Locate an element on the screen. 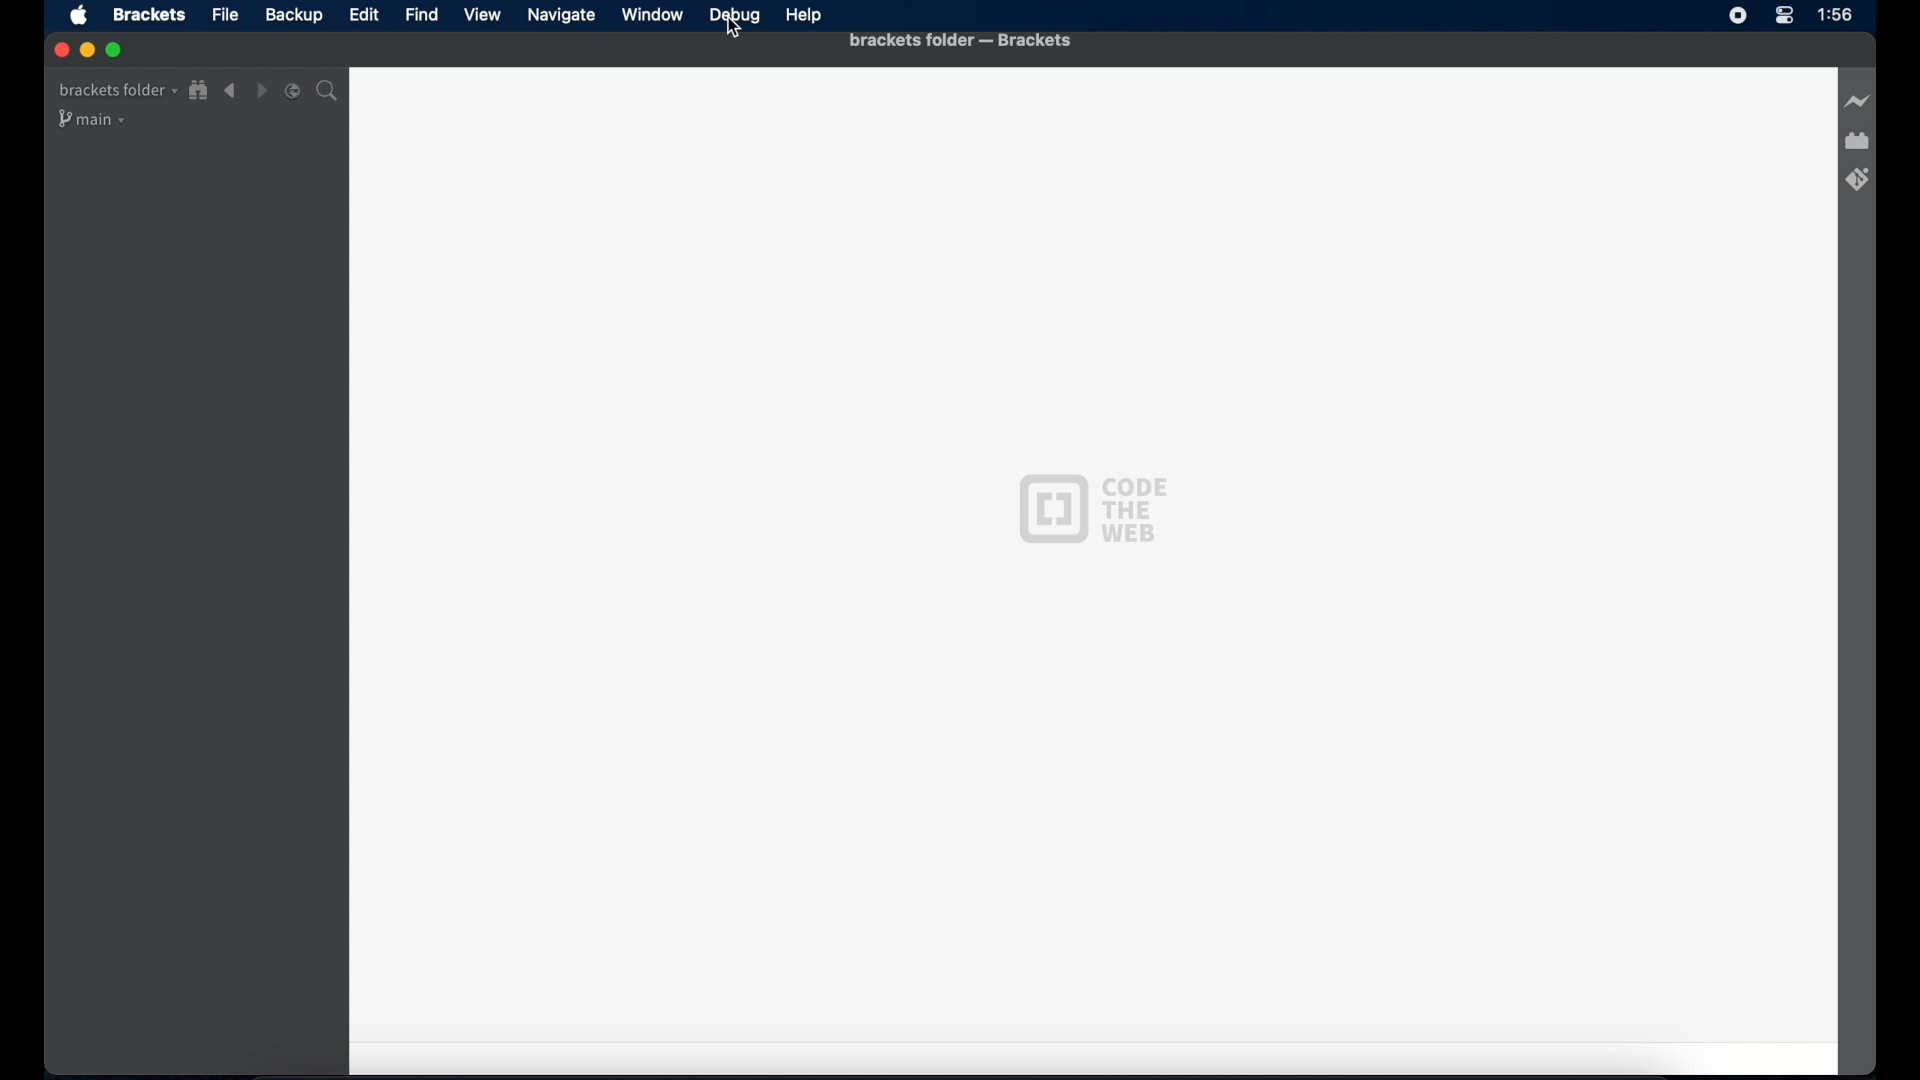 The image size is (1920, 1080). debug is located at coordinates (735, 14).